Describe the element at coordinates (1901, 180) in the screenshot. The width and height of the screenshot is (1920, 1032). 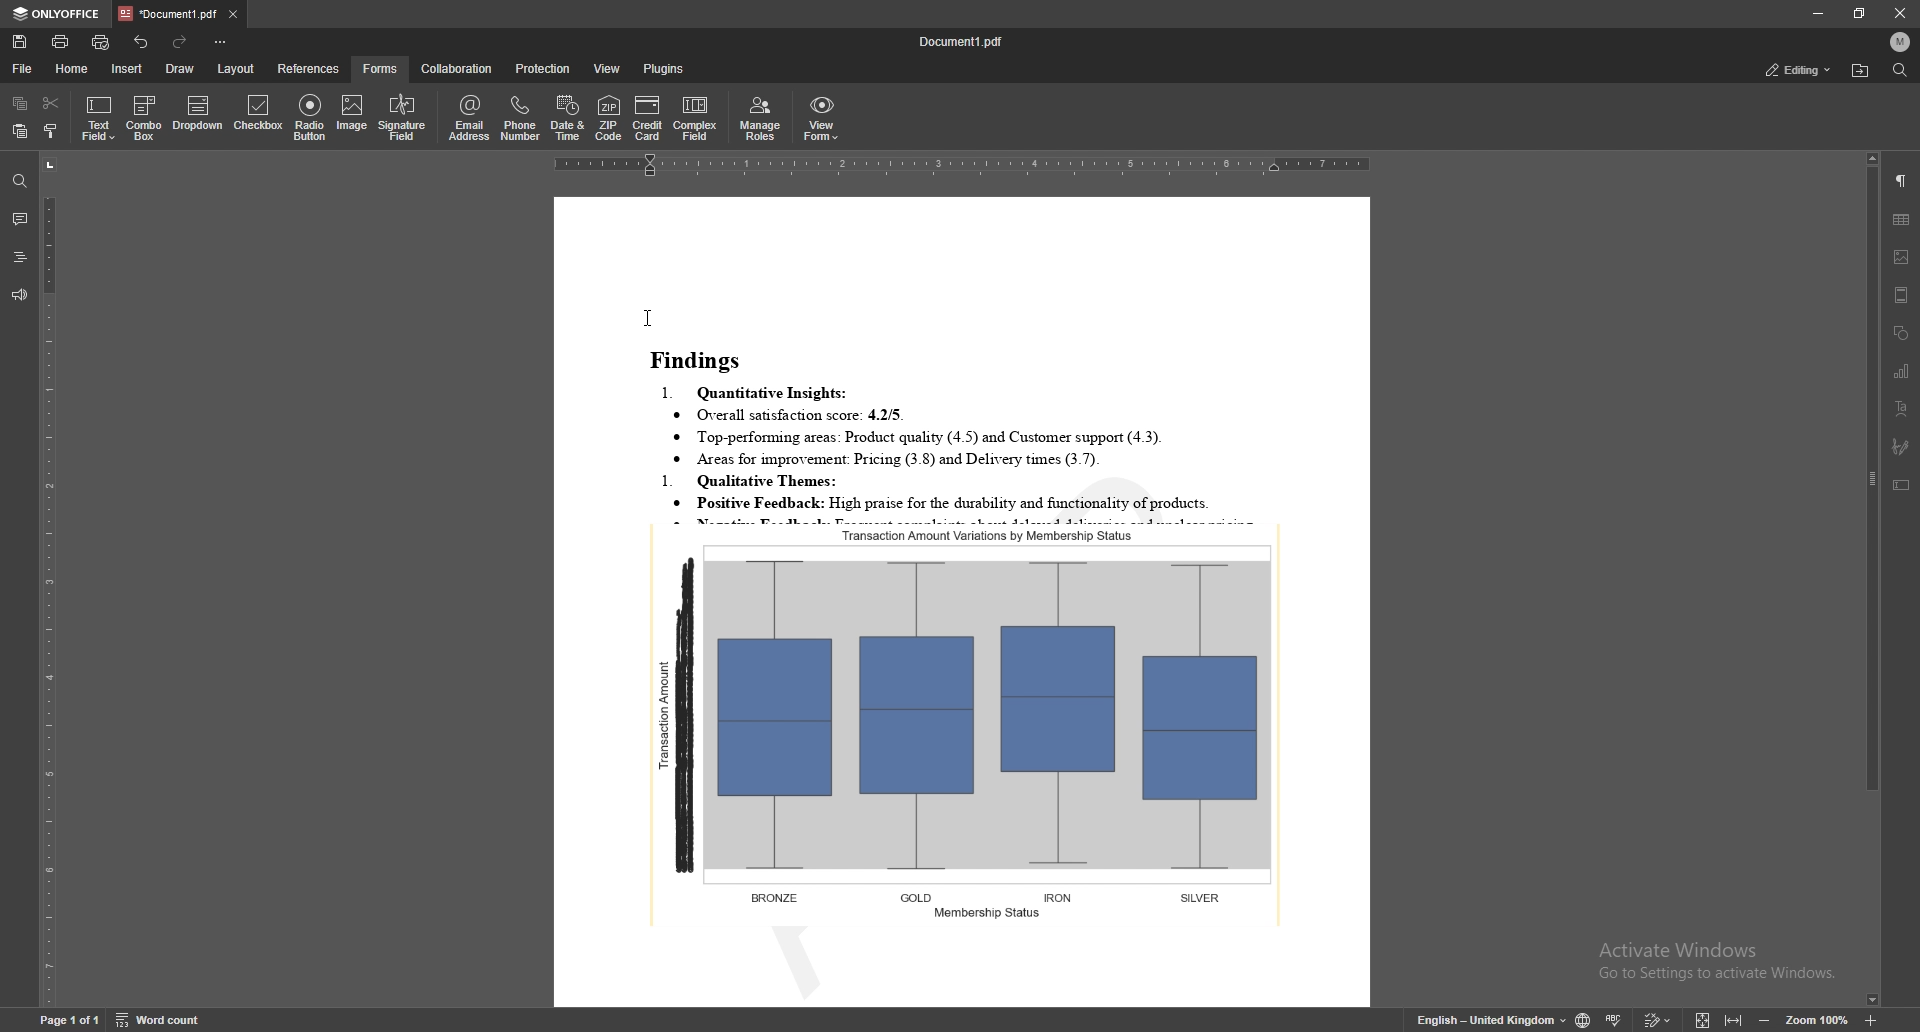
I see `paragraph` at that location.